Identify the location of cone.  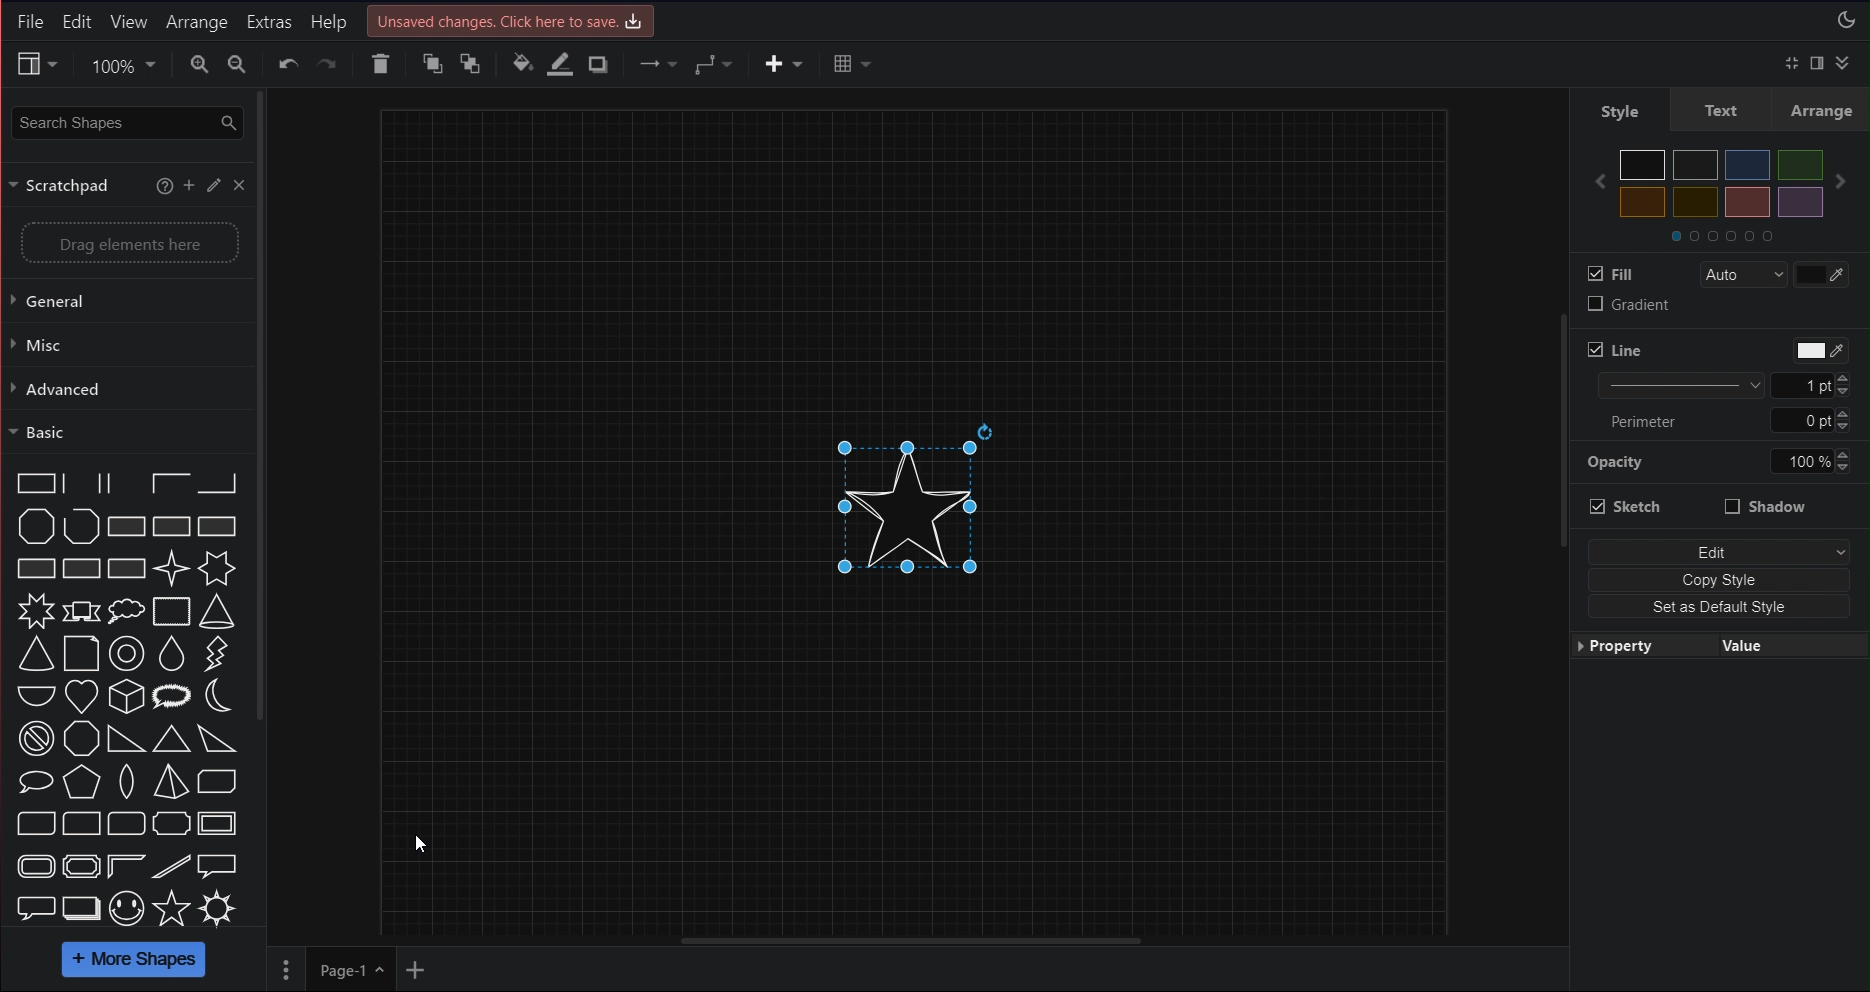
(218, 612).